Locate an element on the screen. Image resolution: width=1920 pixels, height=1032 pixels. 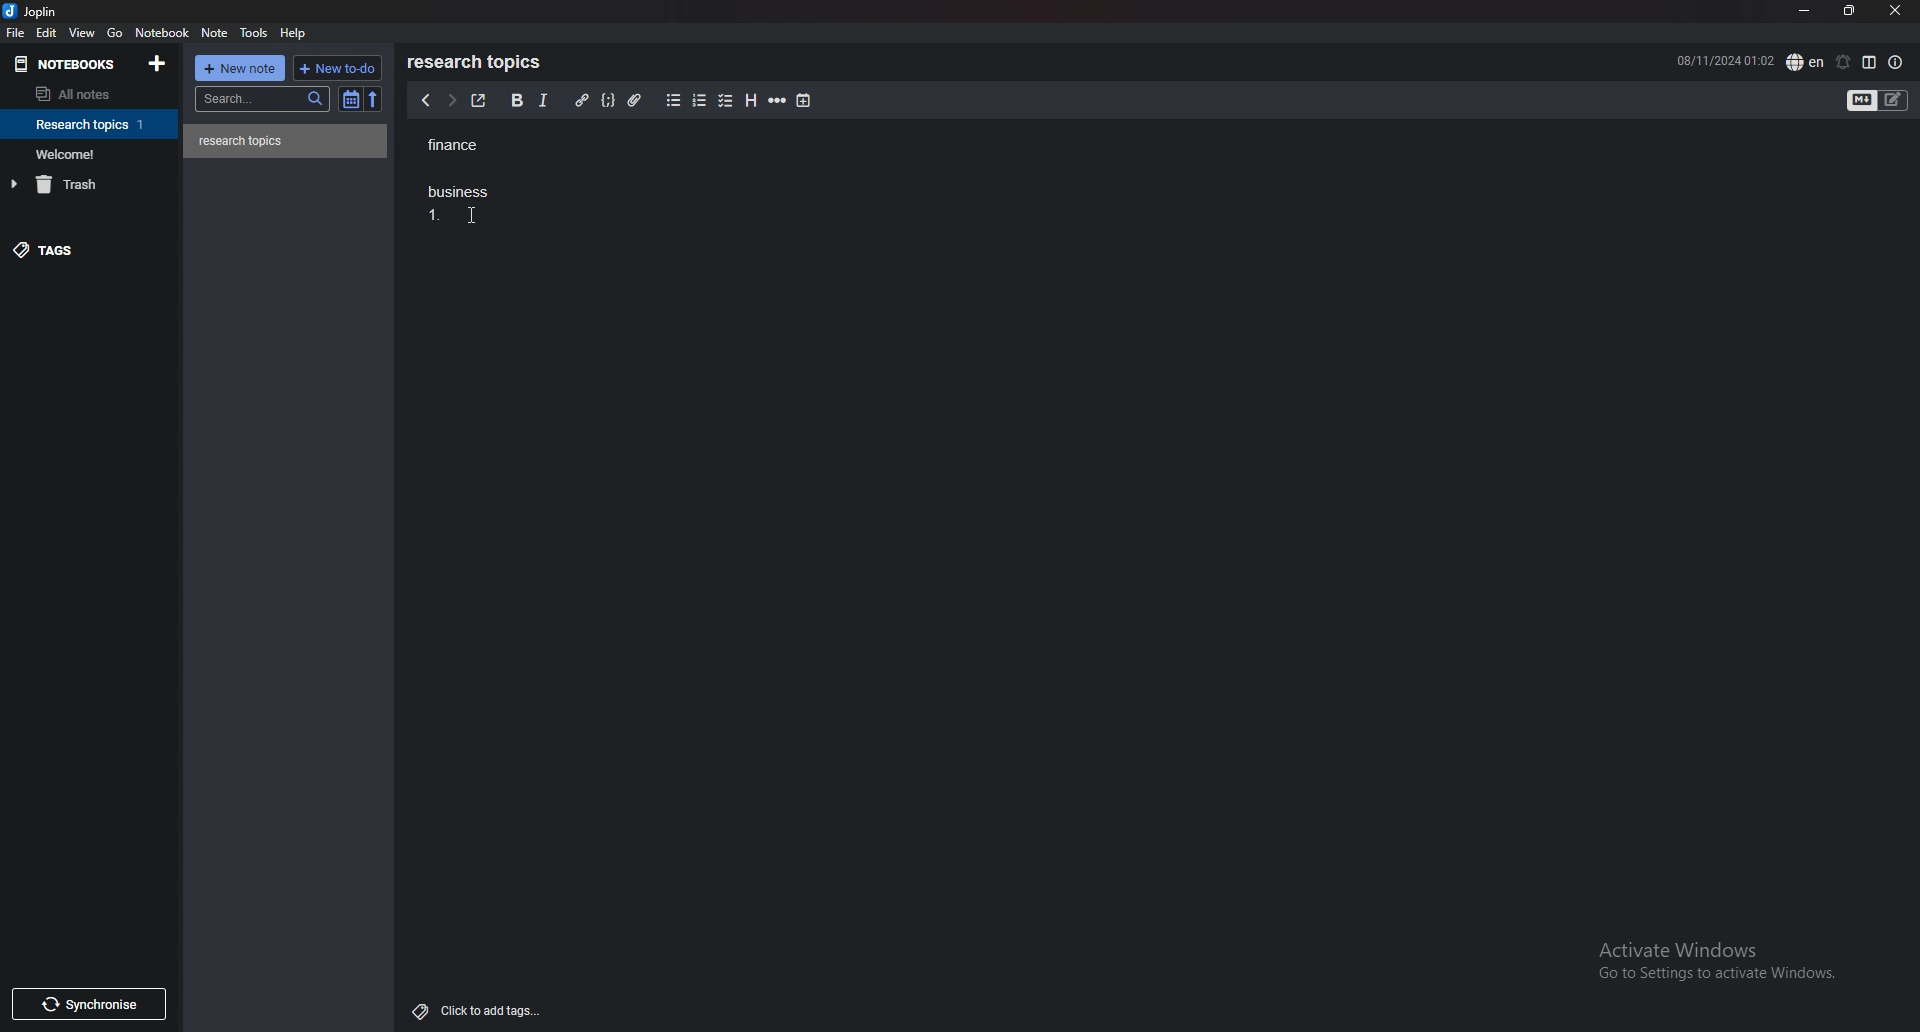
numbered list is located at coordinates (701, 101).